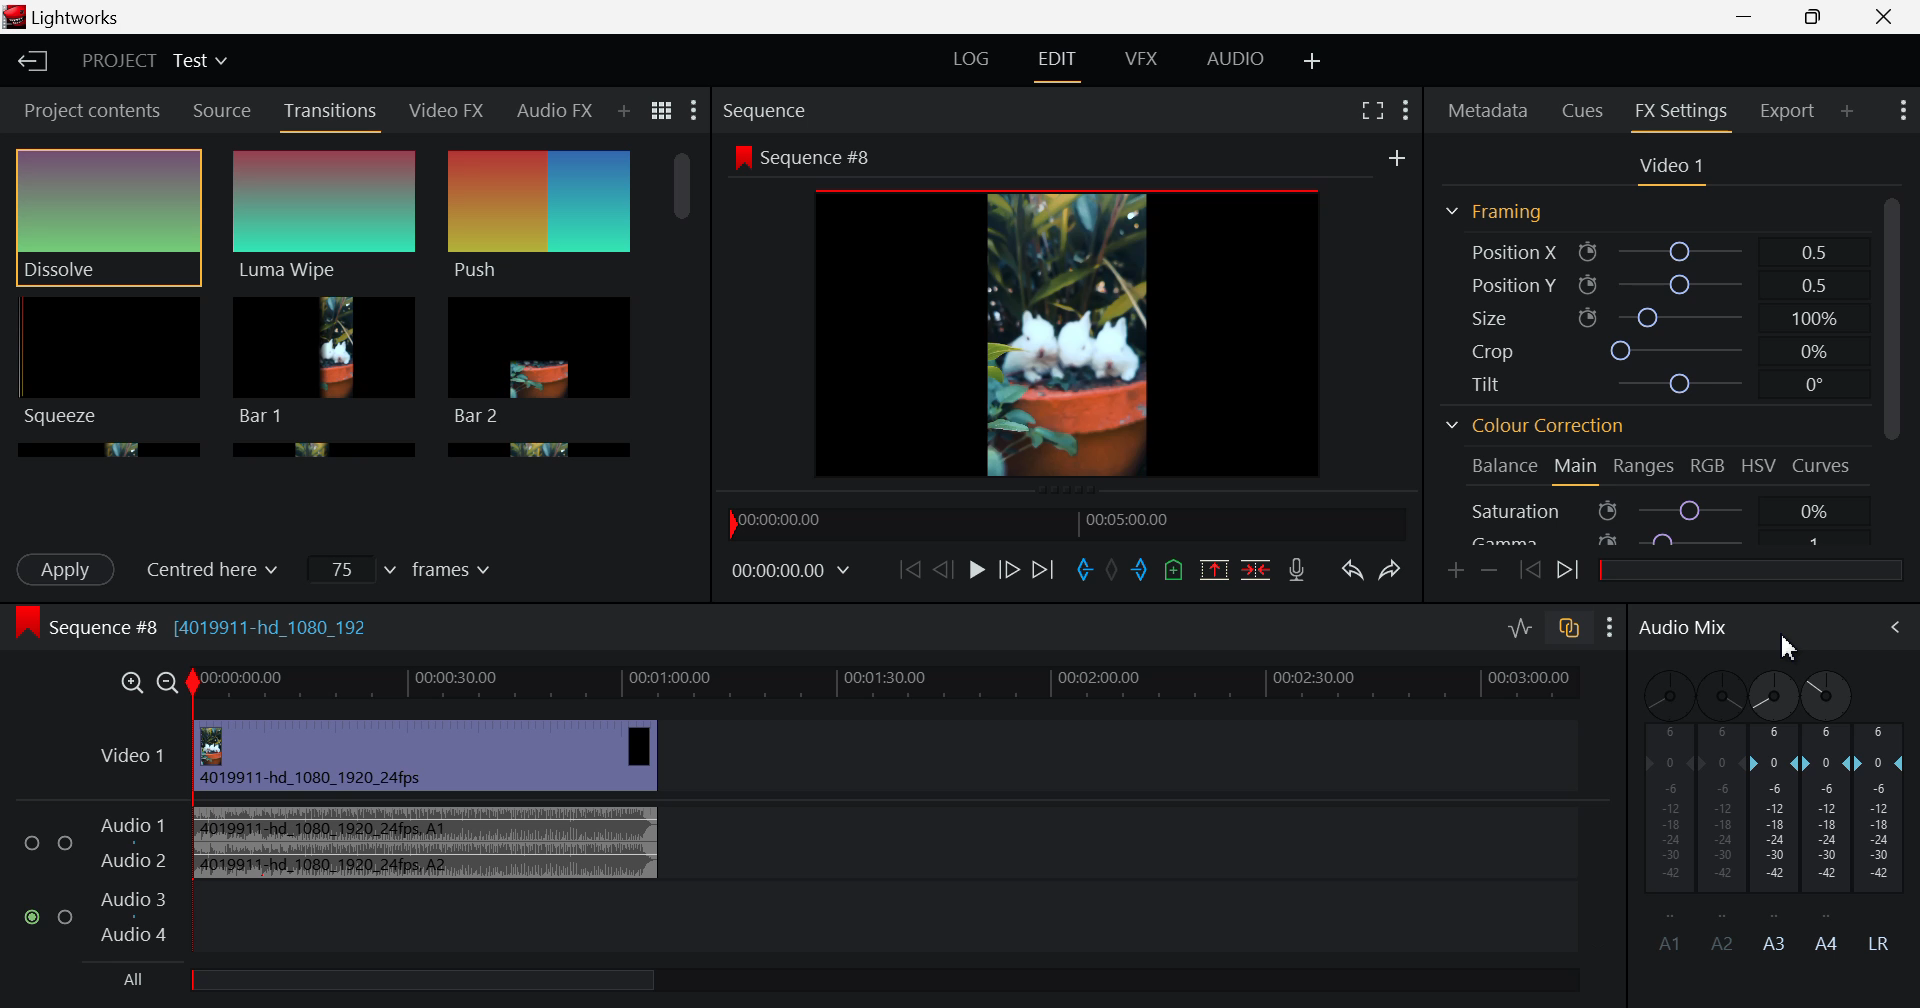  I want to click on Minimize, so click(1819, 17).